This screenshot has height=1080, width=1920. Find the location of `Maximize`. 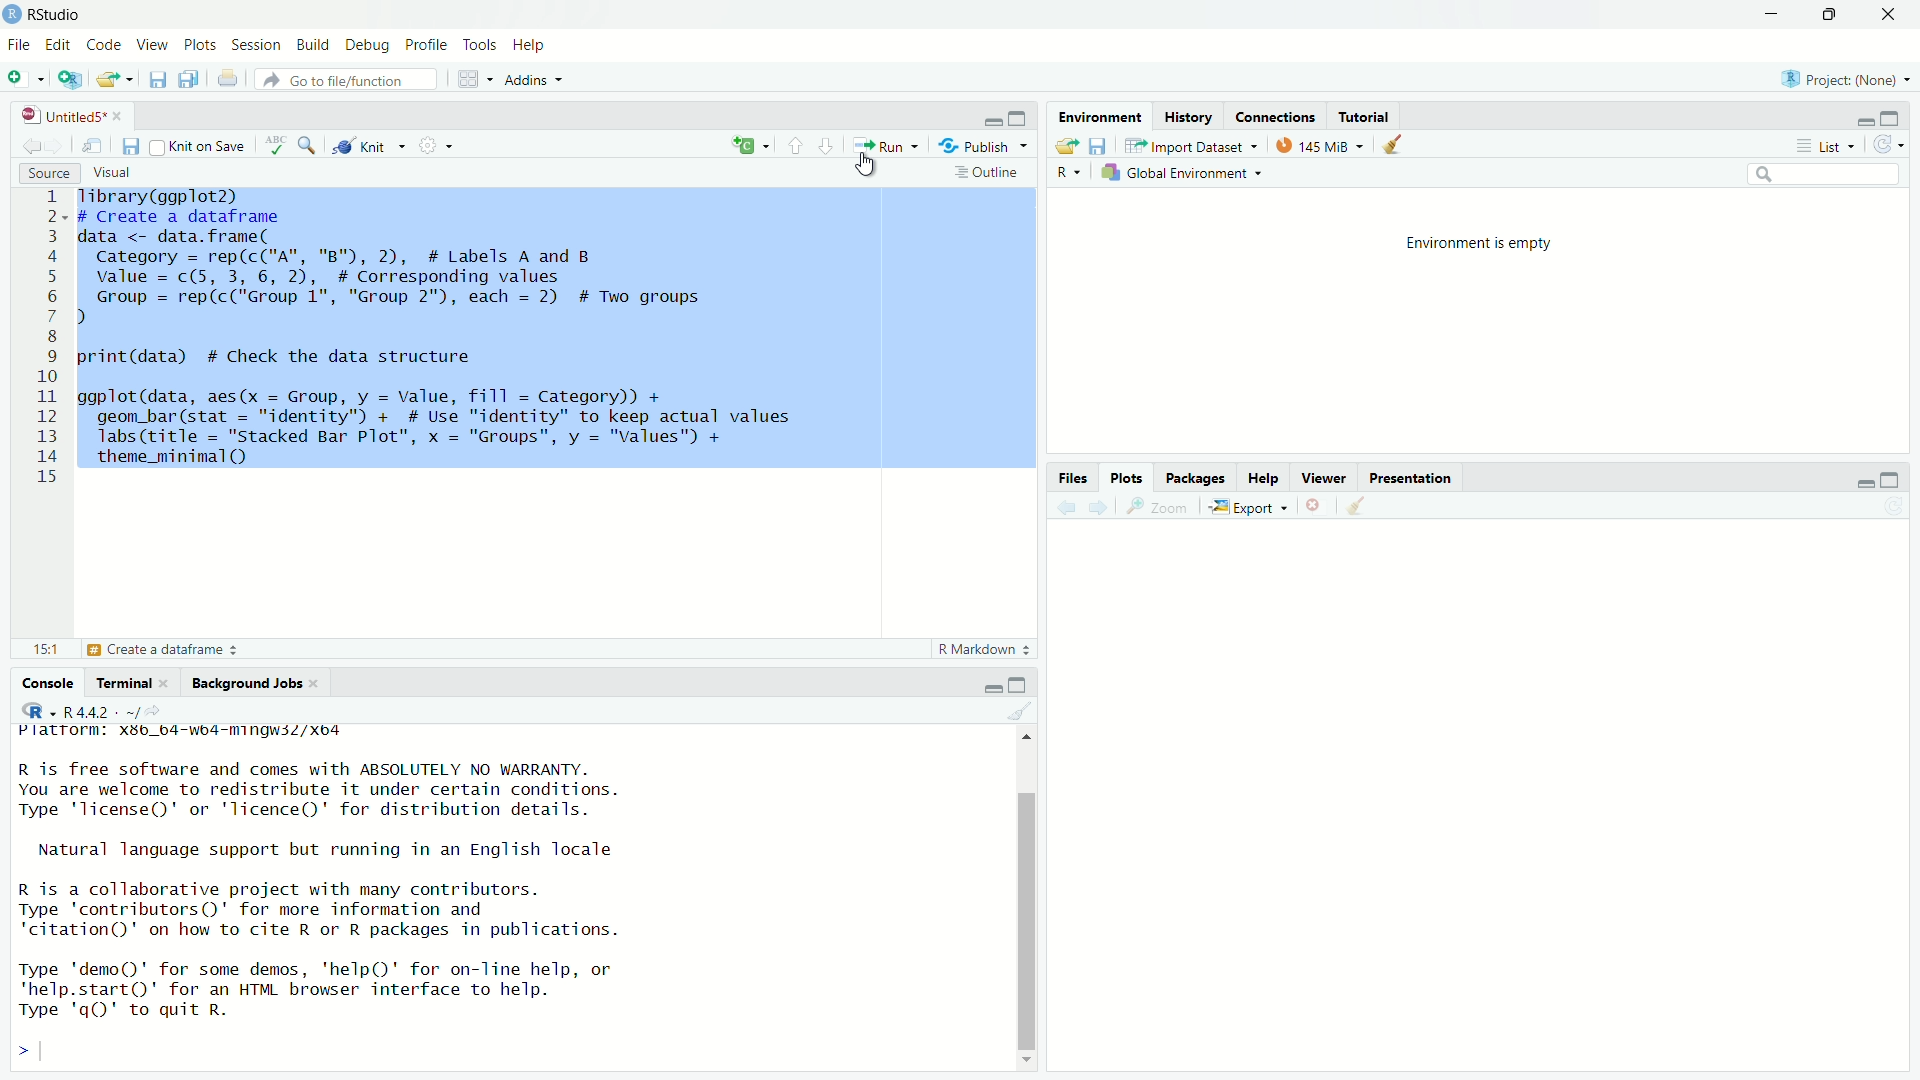

Maximize is located at coordinates (1897, 479).